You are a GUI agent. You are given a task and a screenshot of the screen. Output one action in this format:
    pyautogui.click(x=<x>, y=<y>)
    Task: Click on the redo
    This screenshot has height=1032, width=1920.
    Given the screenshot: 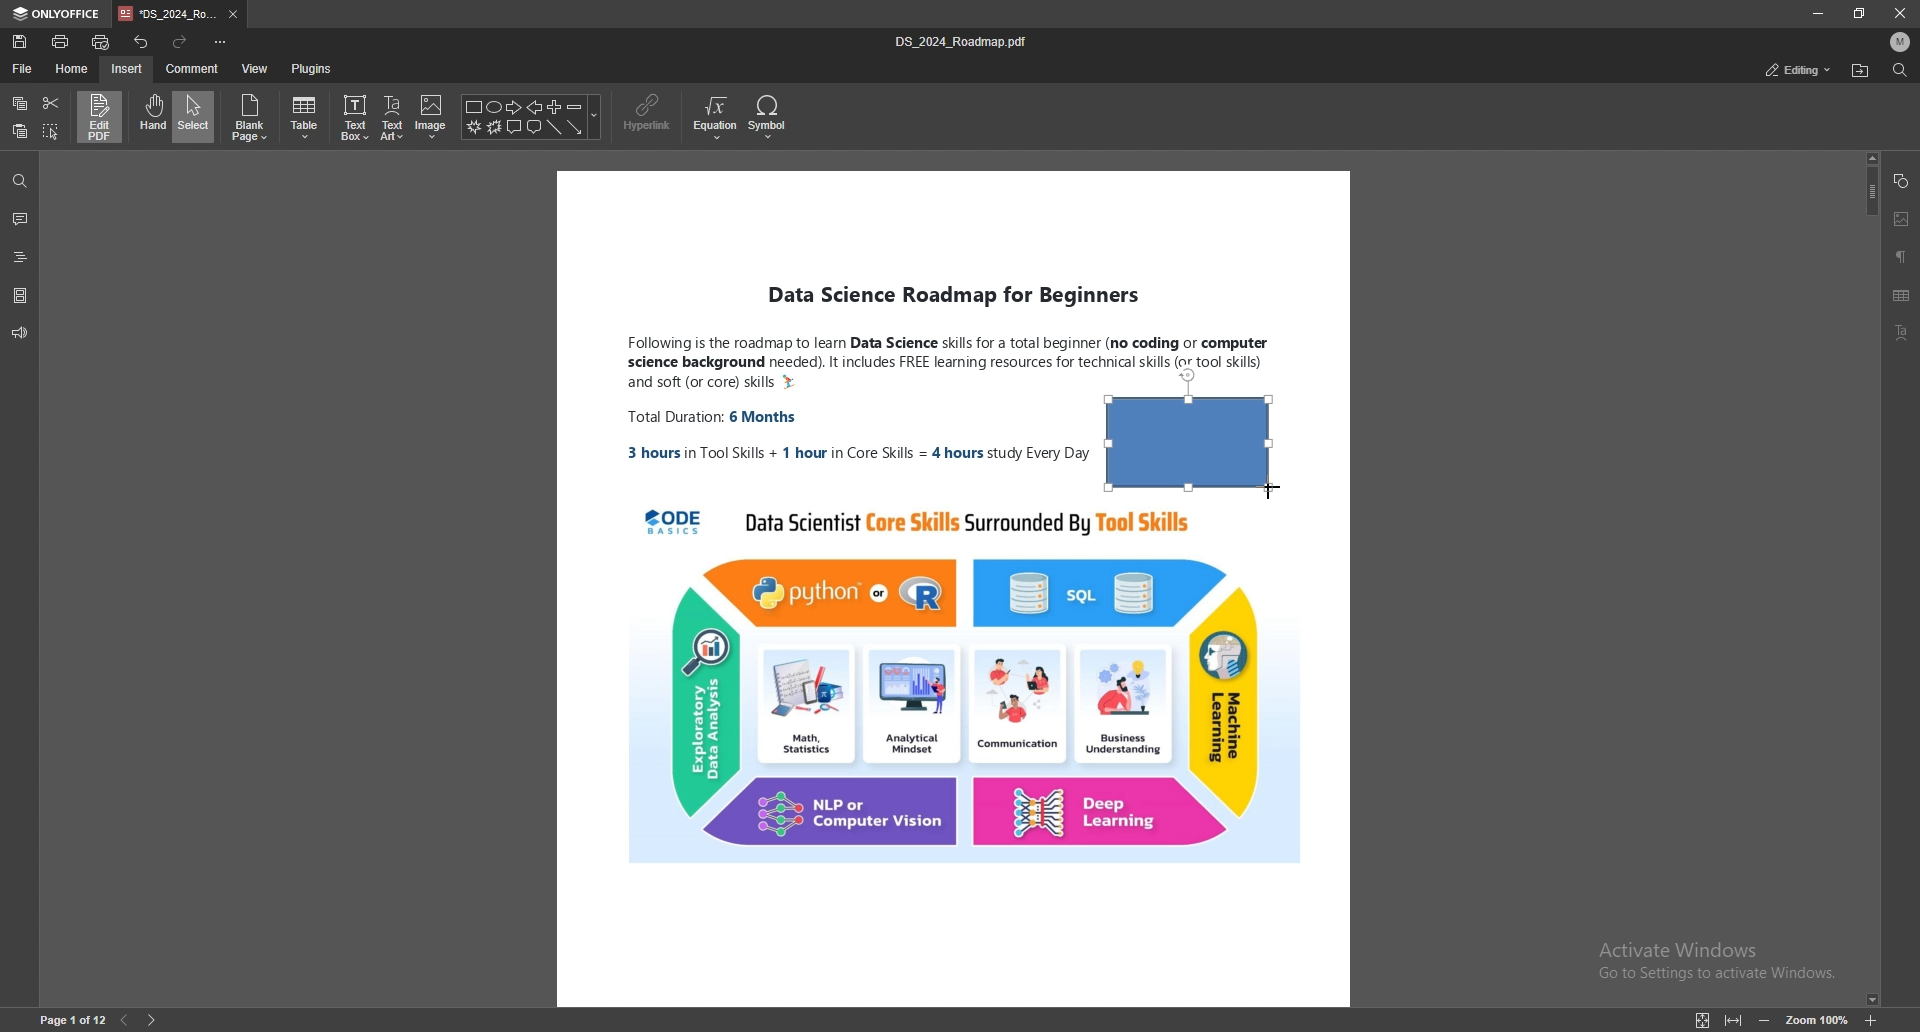 What is the action you would take?
    pyautogui.click(x=180, y=41)
    